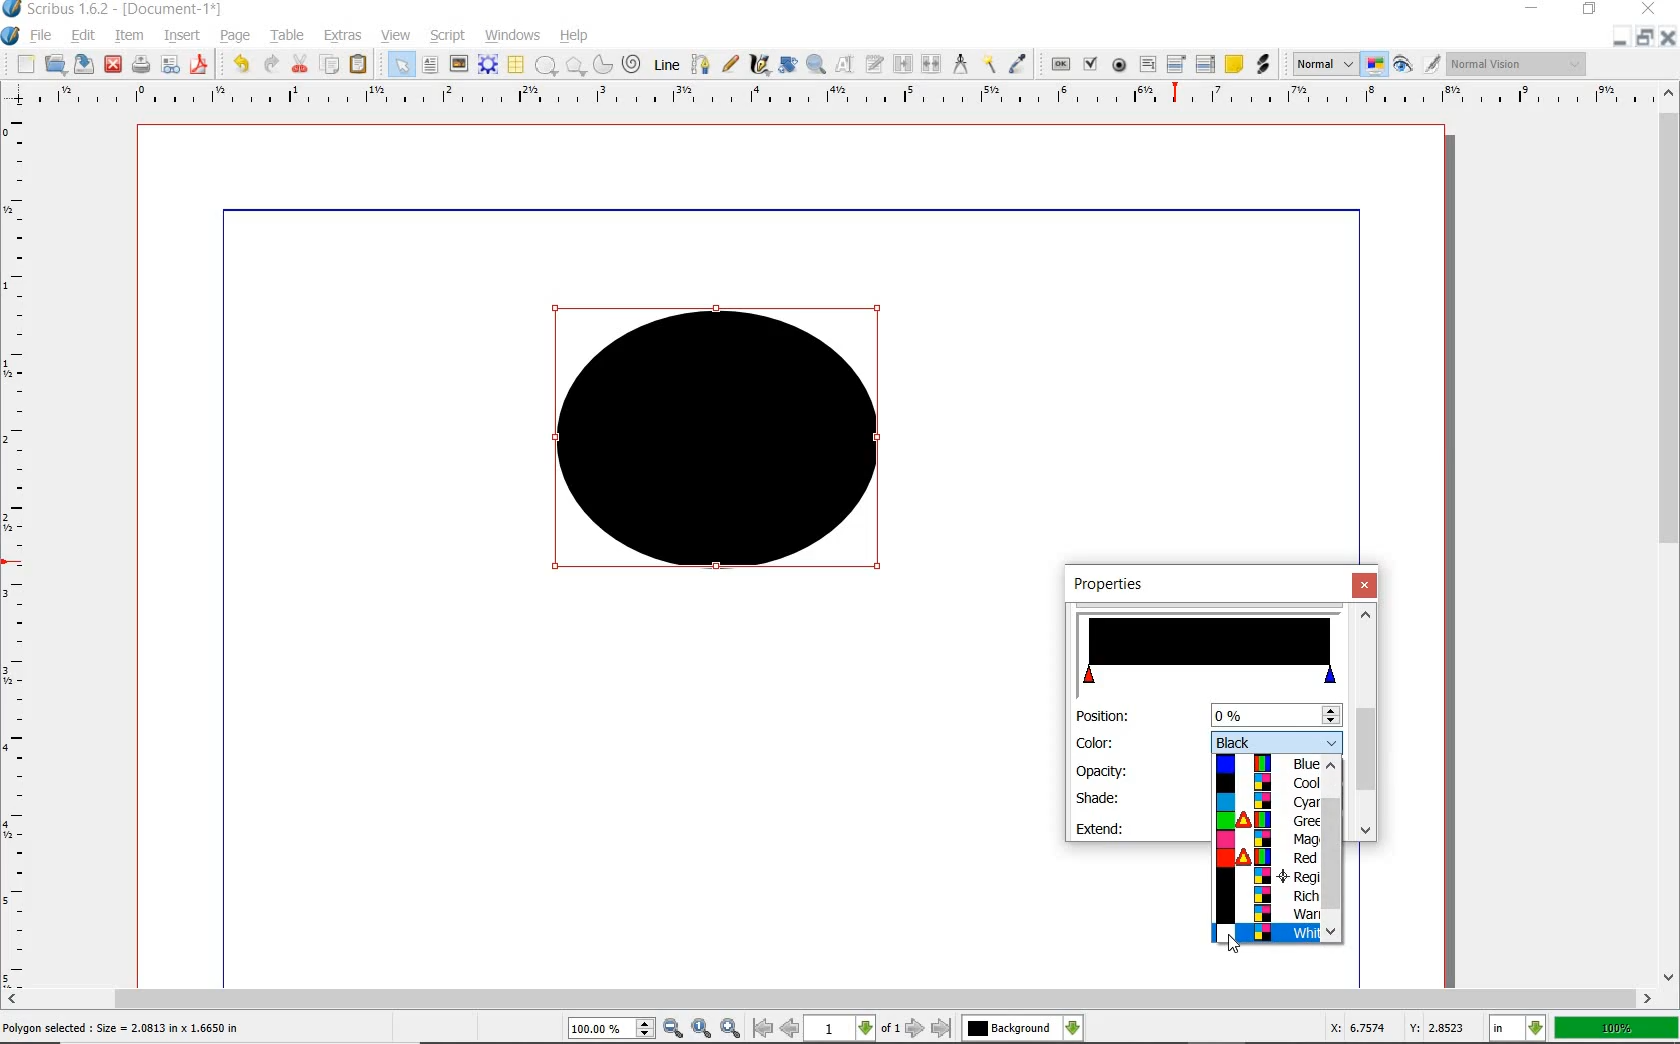  Describe the element at coordinates (762, 1028) in the screenshot. I see `first` at that location.